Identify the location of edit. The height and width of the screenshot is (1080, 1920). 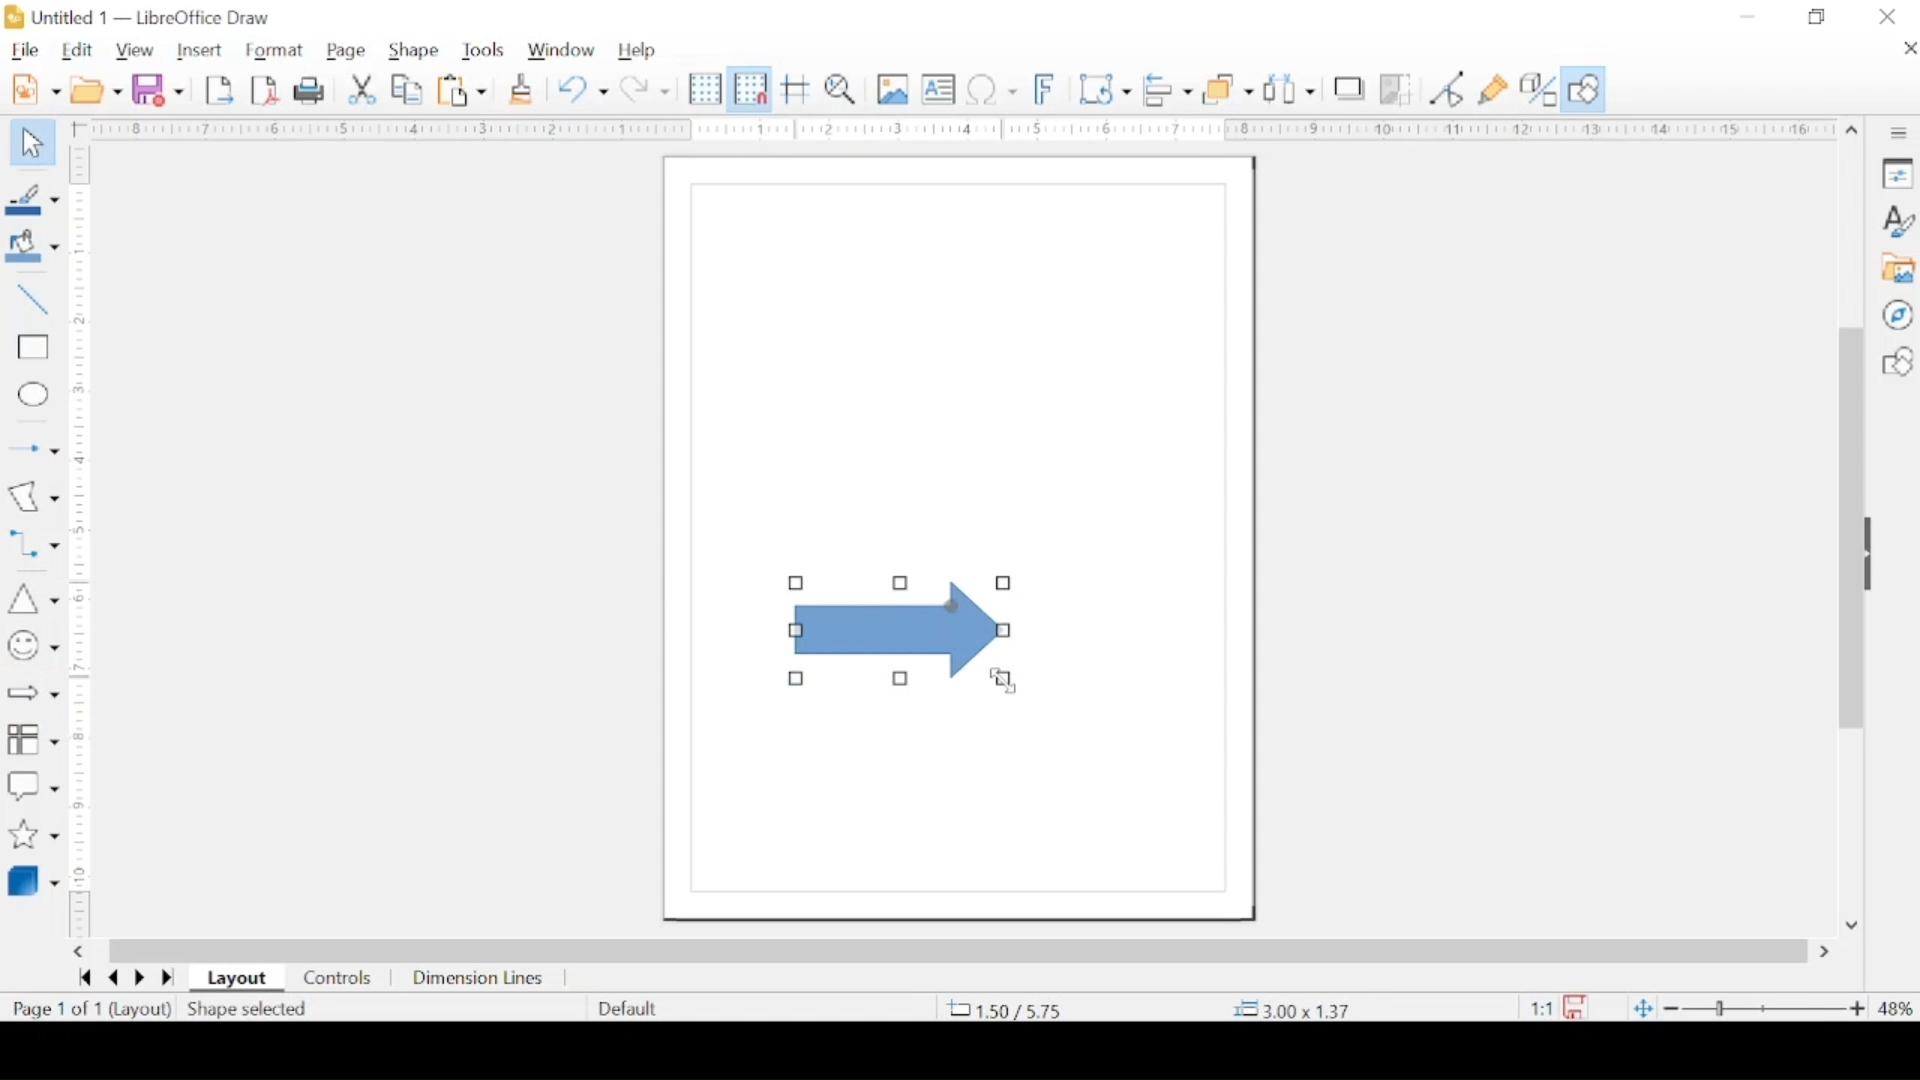
(79, 51).